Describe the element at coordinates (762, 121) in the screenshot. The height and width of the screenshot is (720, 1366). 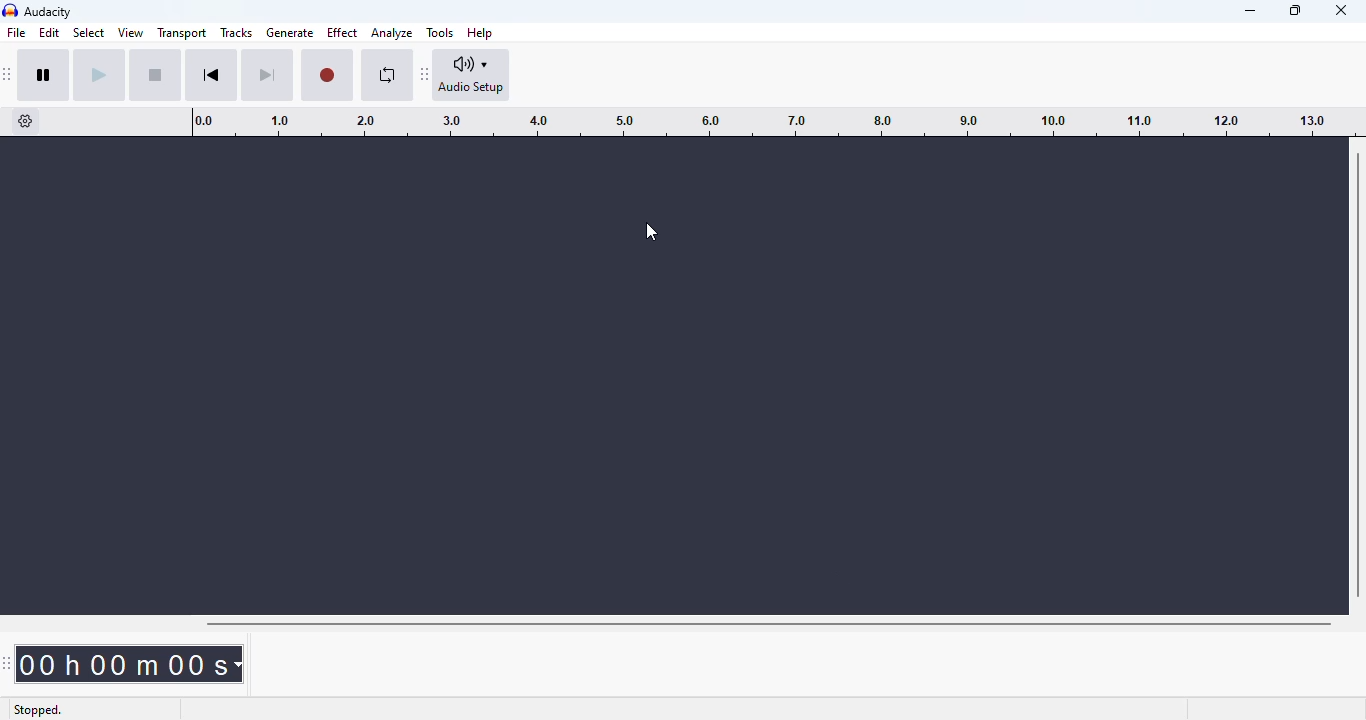
I see `timeline` at that location.